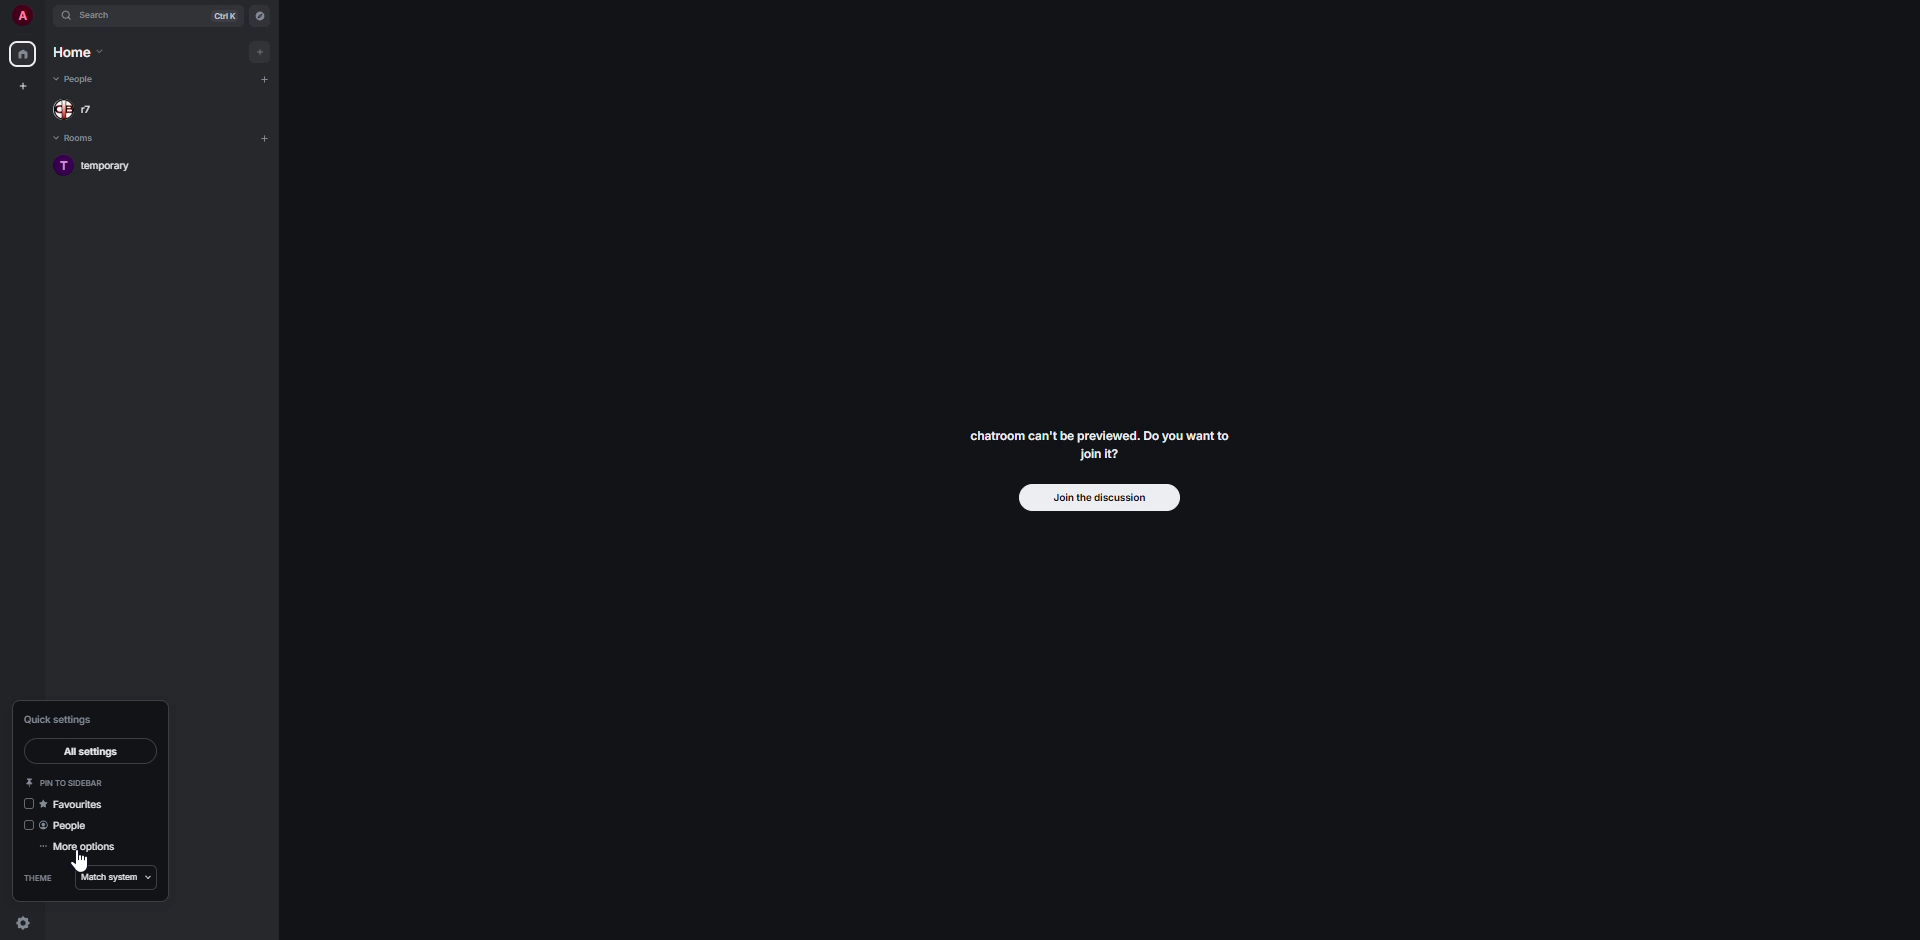 The image size is (1920, 940). What do you see at coordinates (1101, 442) in the screenshot?
I see `join chatroom` at bounding box center [1101, 442].